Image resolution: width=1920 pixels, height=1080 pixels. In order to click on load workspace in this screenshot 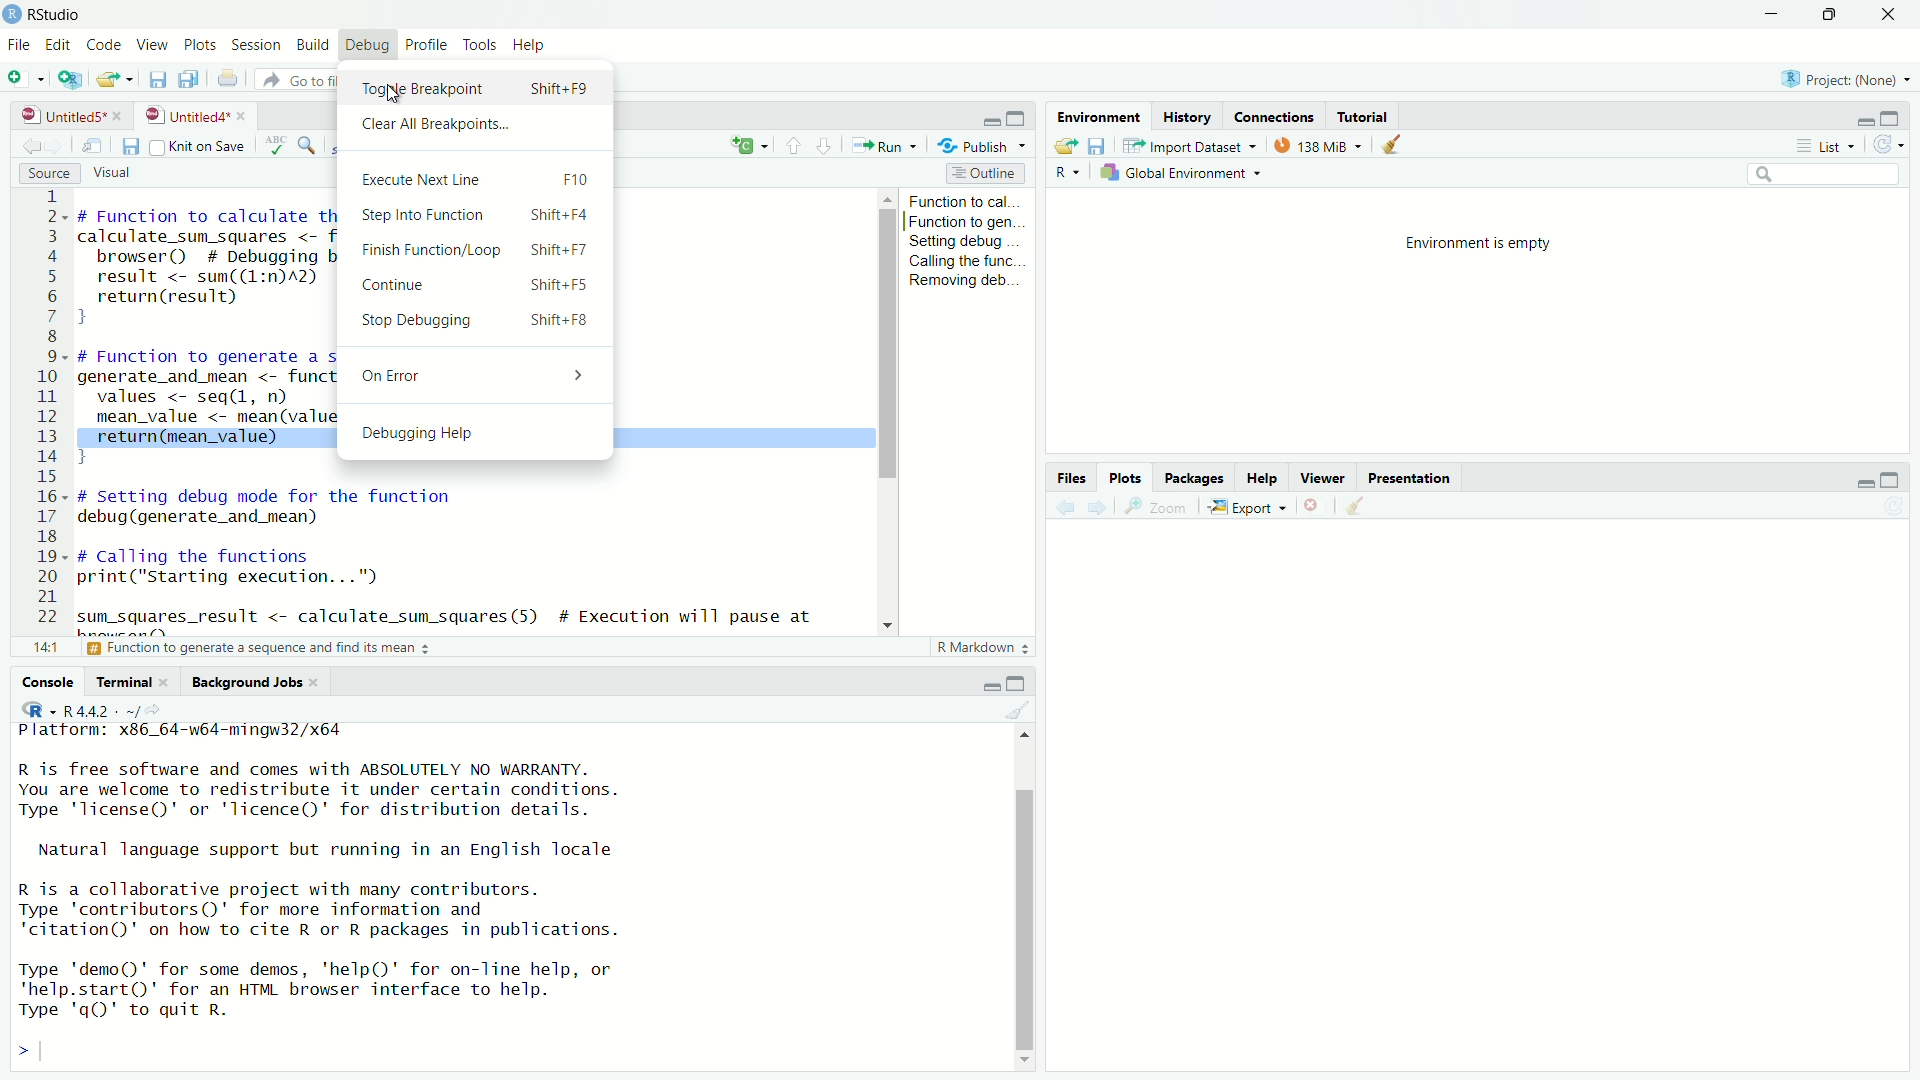, I will do `click(1066, 145)`.